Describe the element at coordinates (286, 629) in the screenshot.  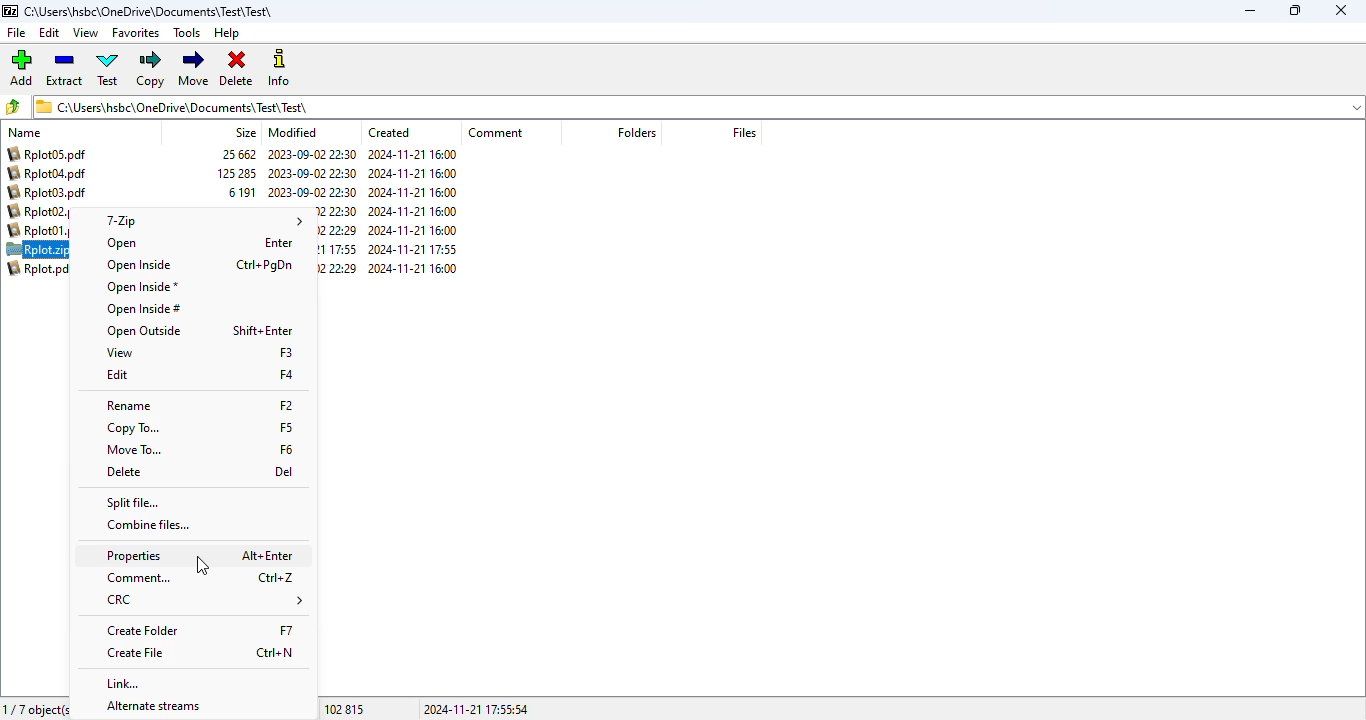
I see `create folder` at that location.